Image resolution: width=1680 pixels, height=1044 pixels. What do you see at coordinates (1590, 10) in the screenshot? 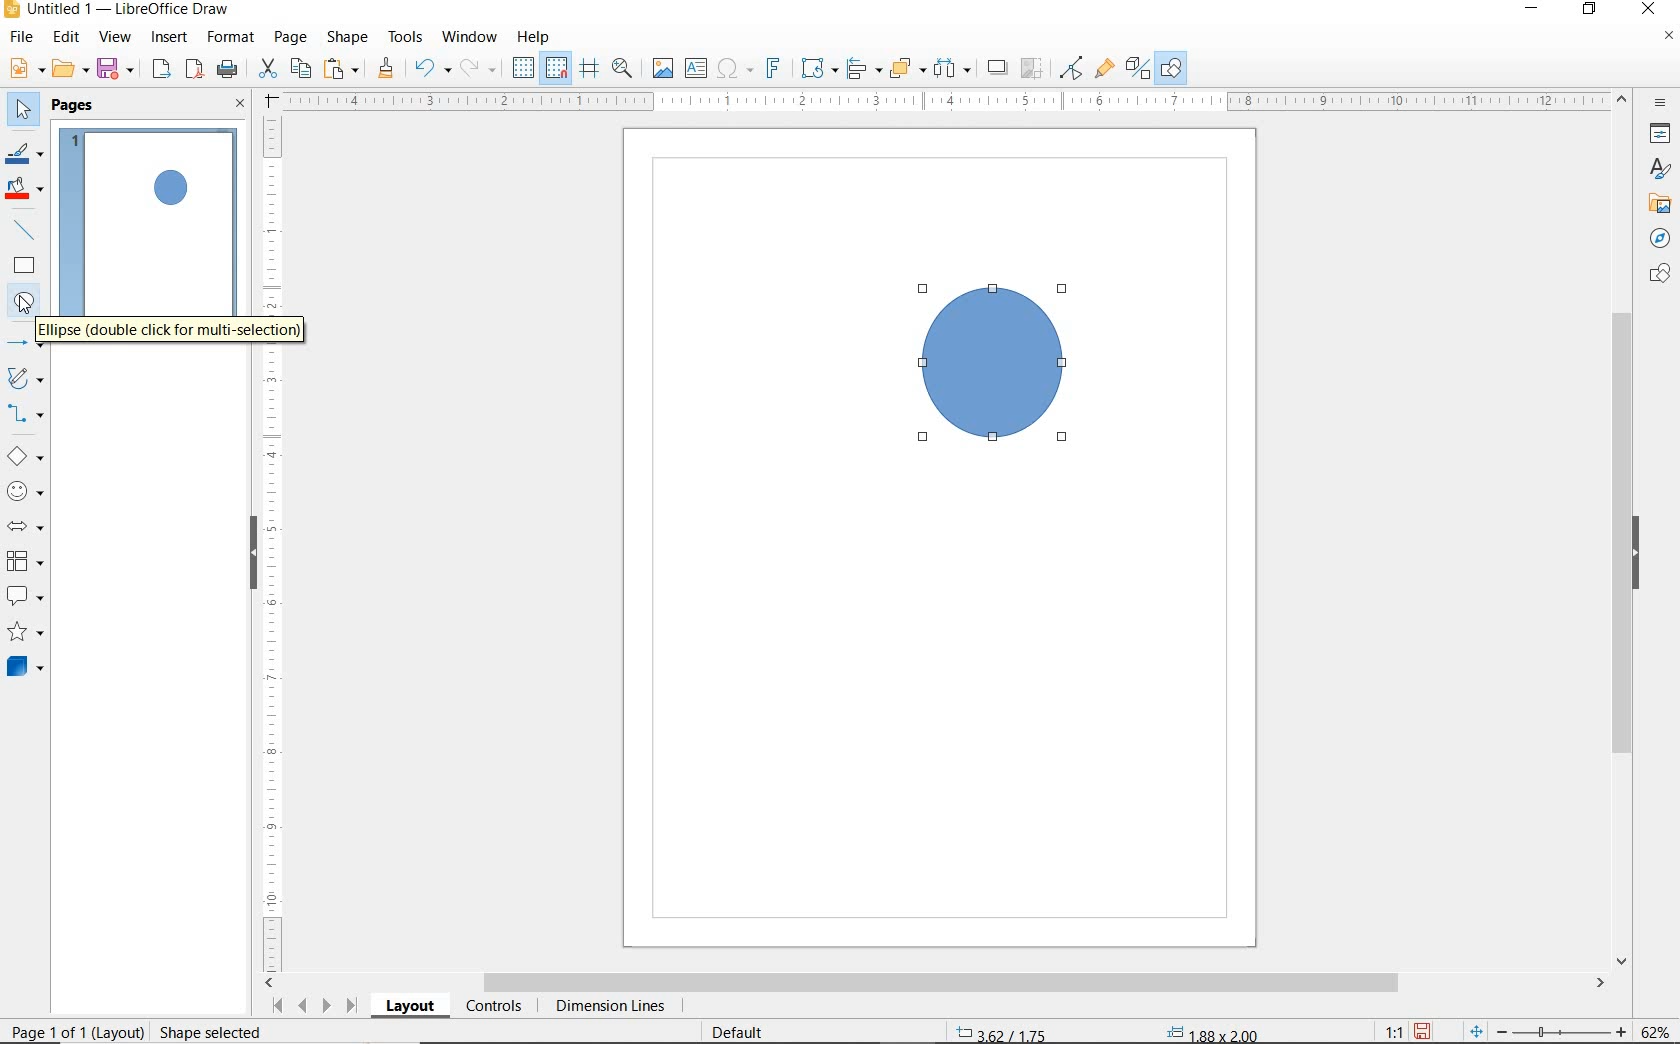
I see `RESTORE DOWN` at bounding box center [1590, 10].